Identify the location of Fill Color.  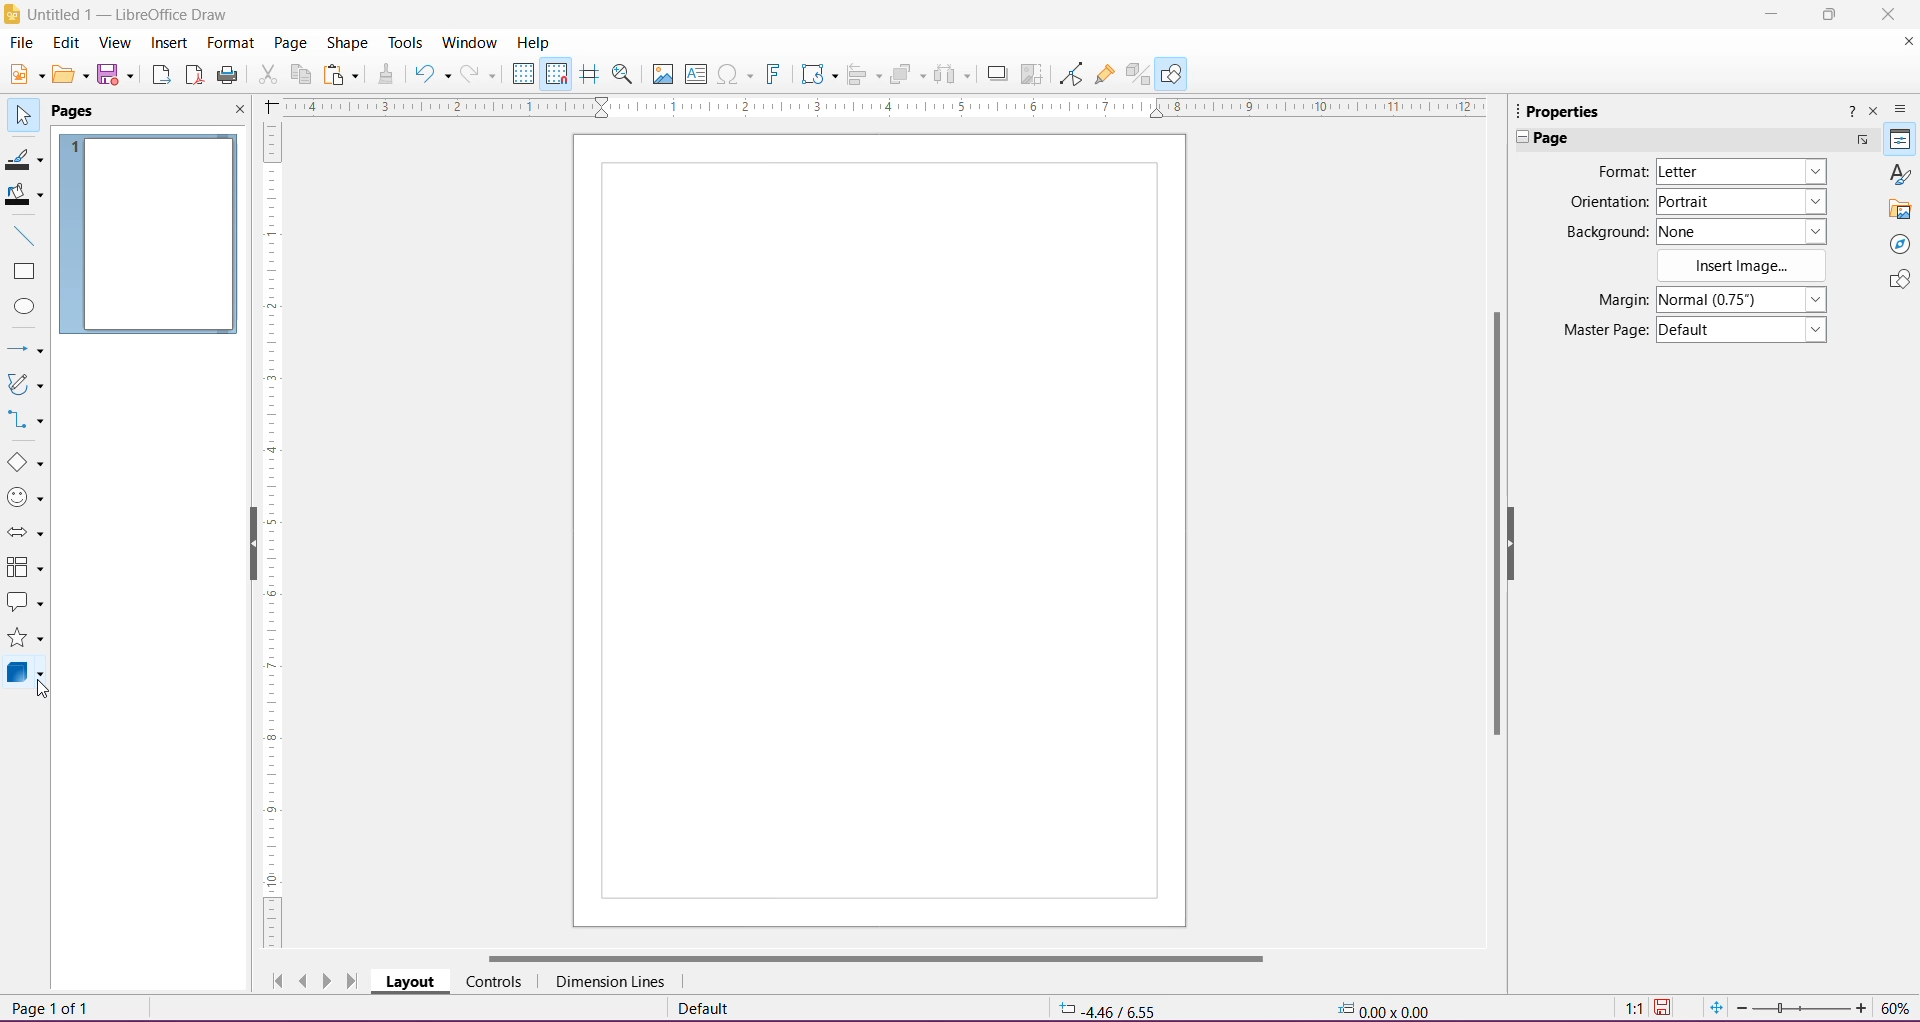
(24, 195).